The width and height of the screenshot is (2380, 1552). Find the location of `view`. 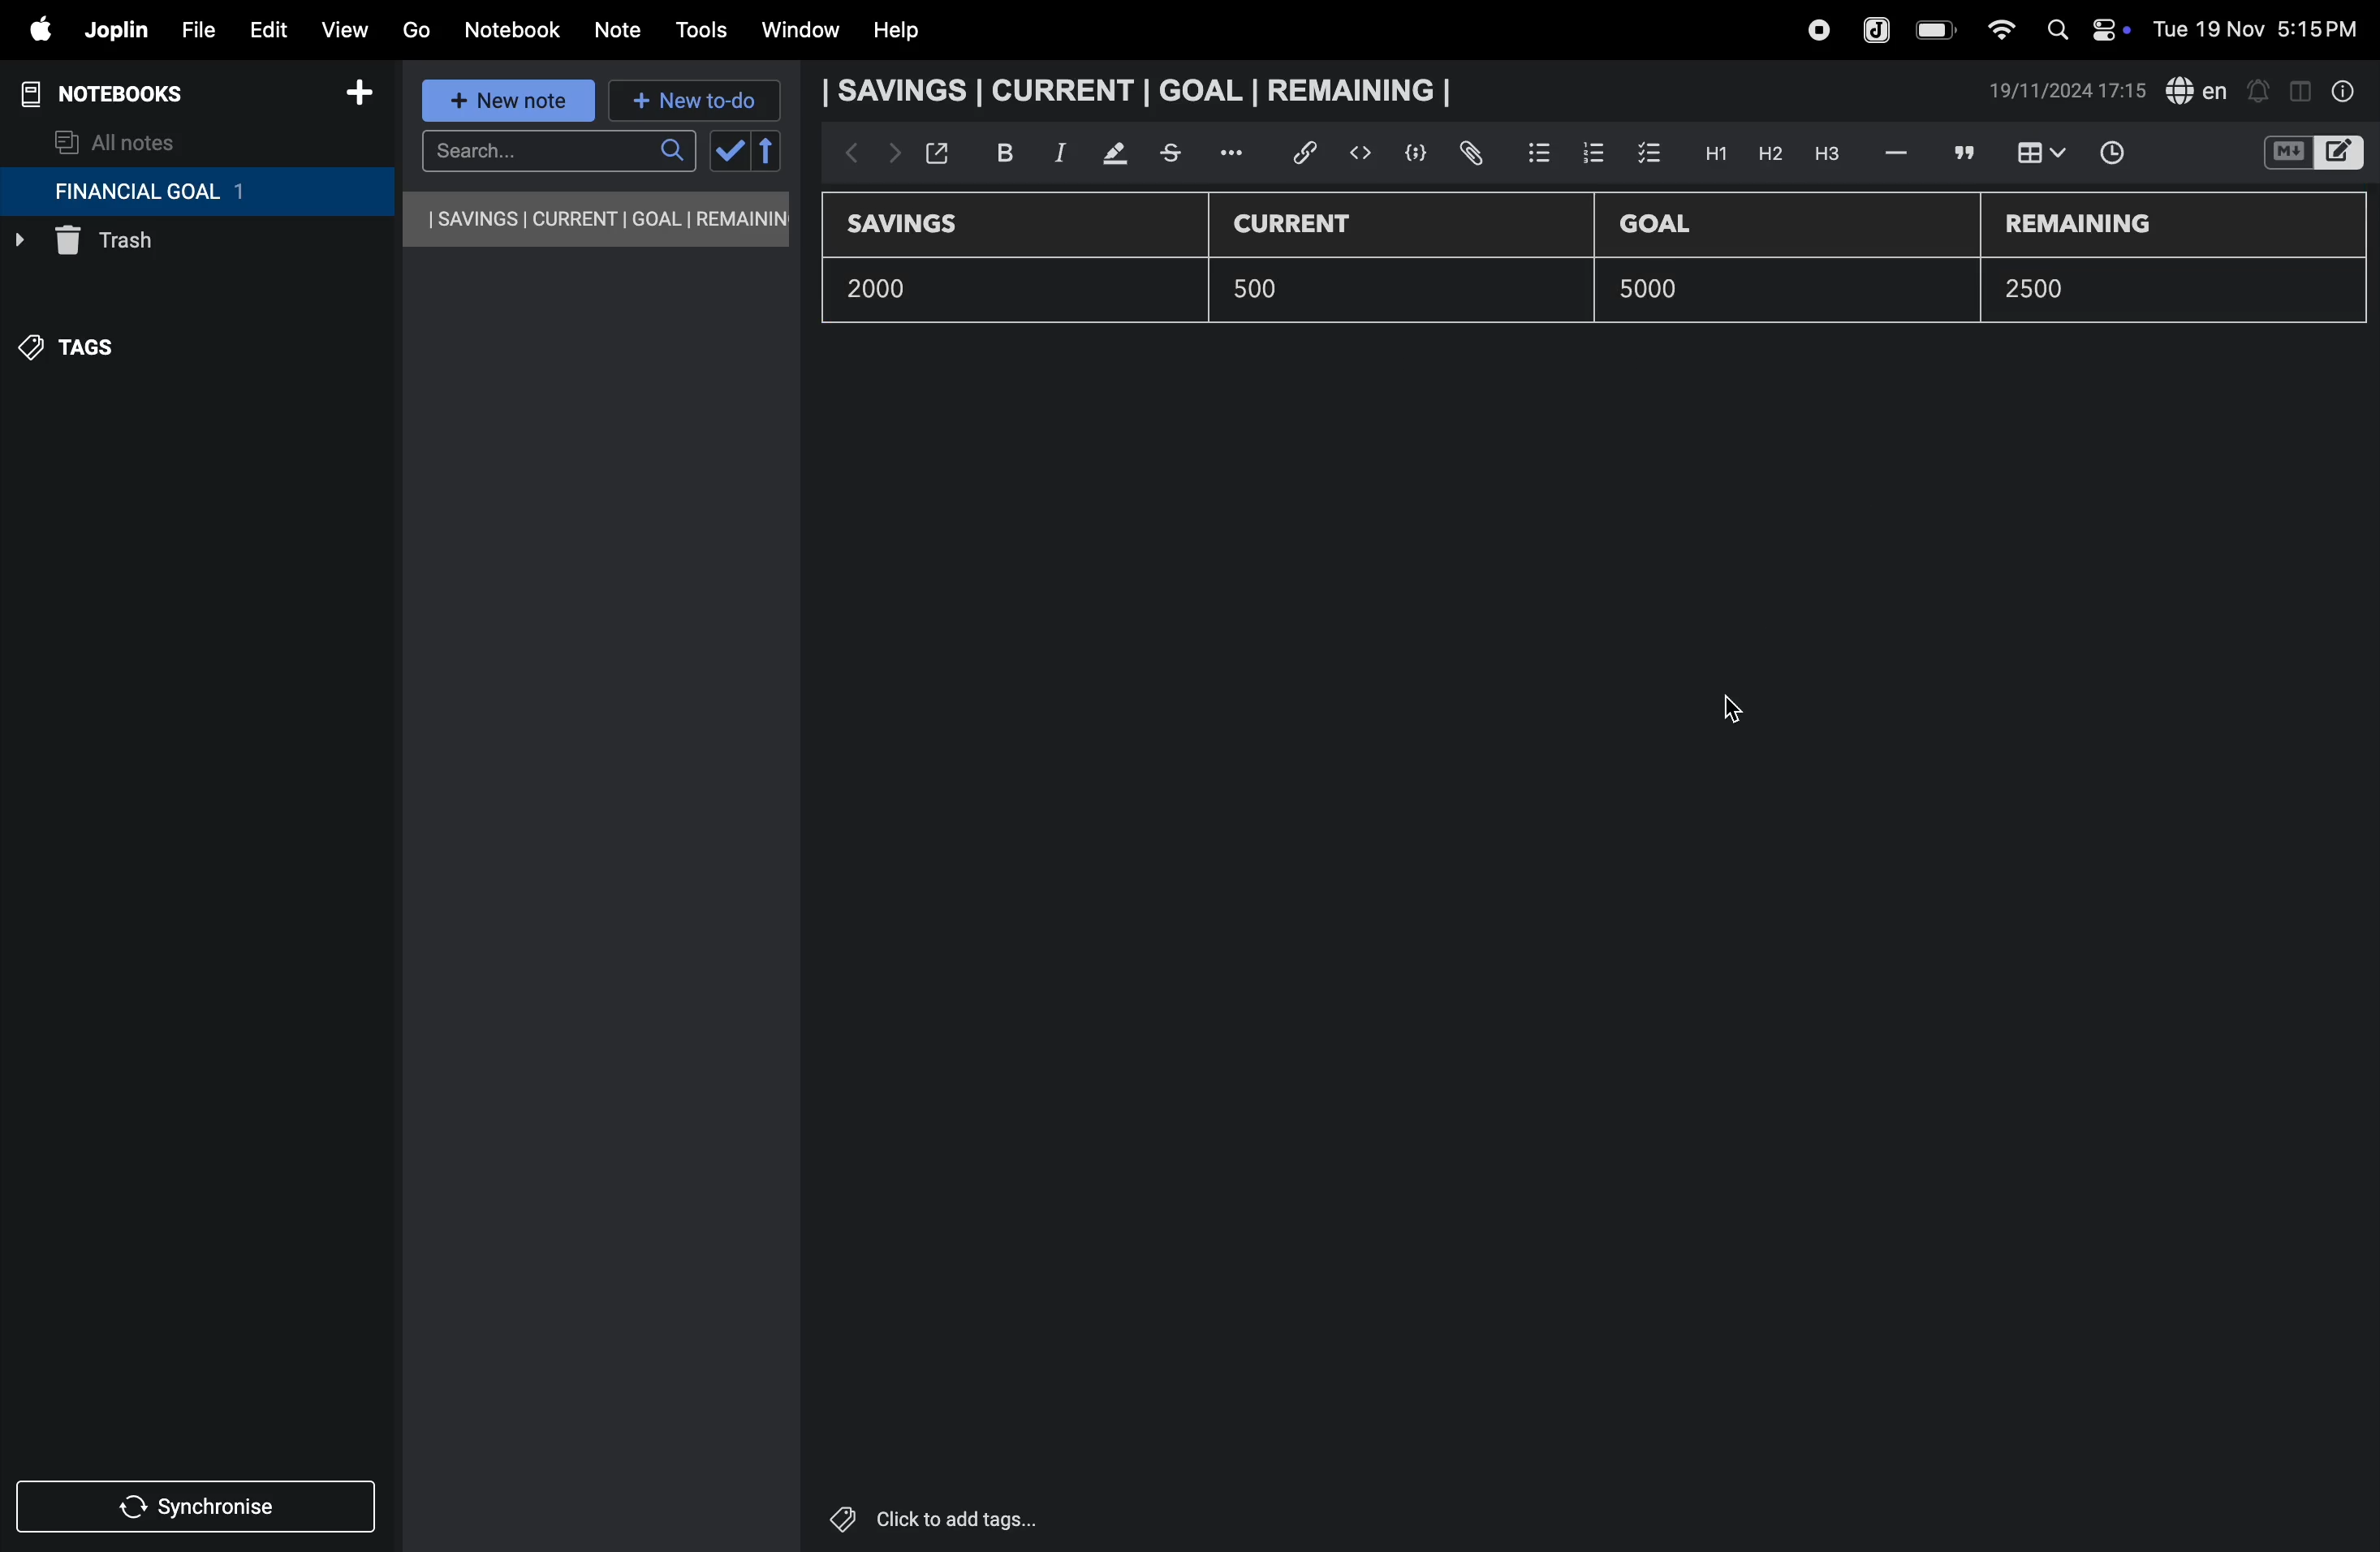

view is located at coordinates (343, 25).